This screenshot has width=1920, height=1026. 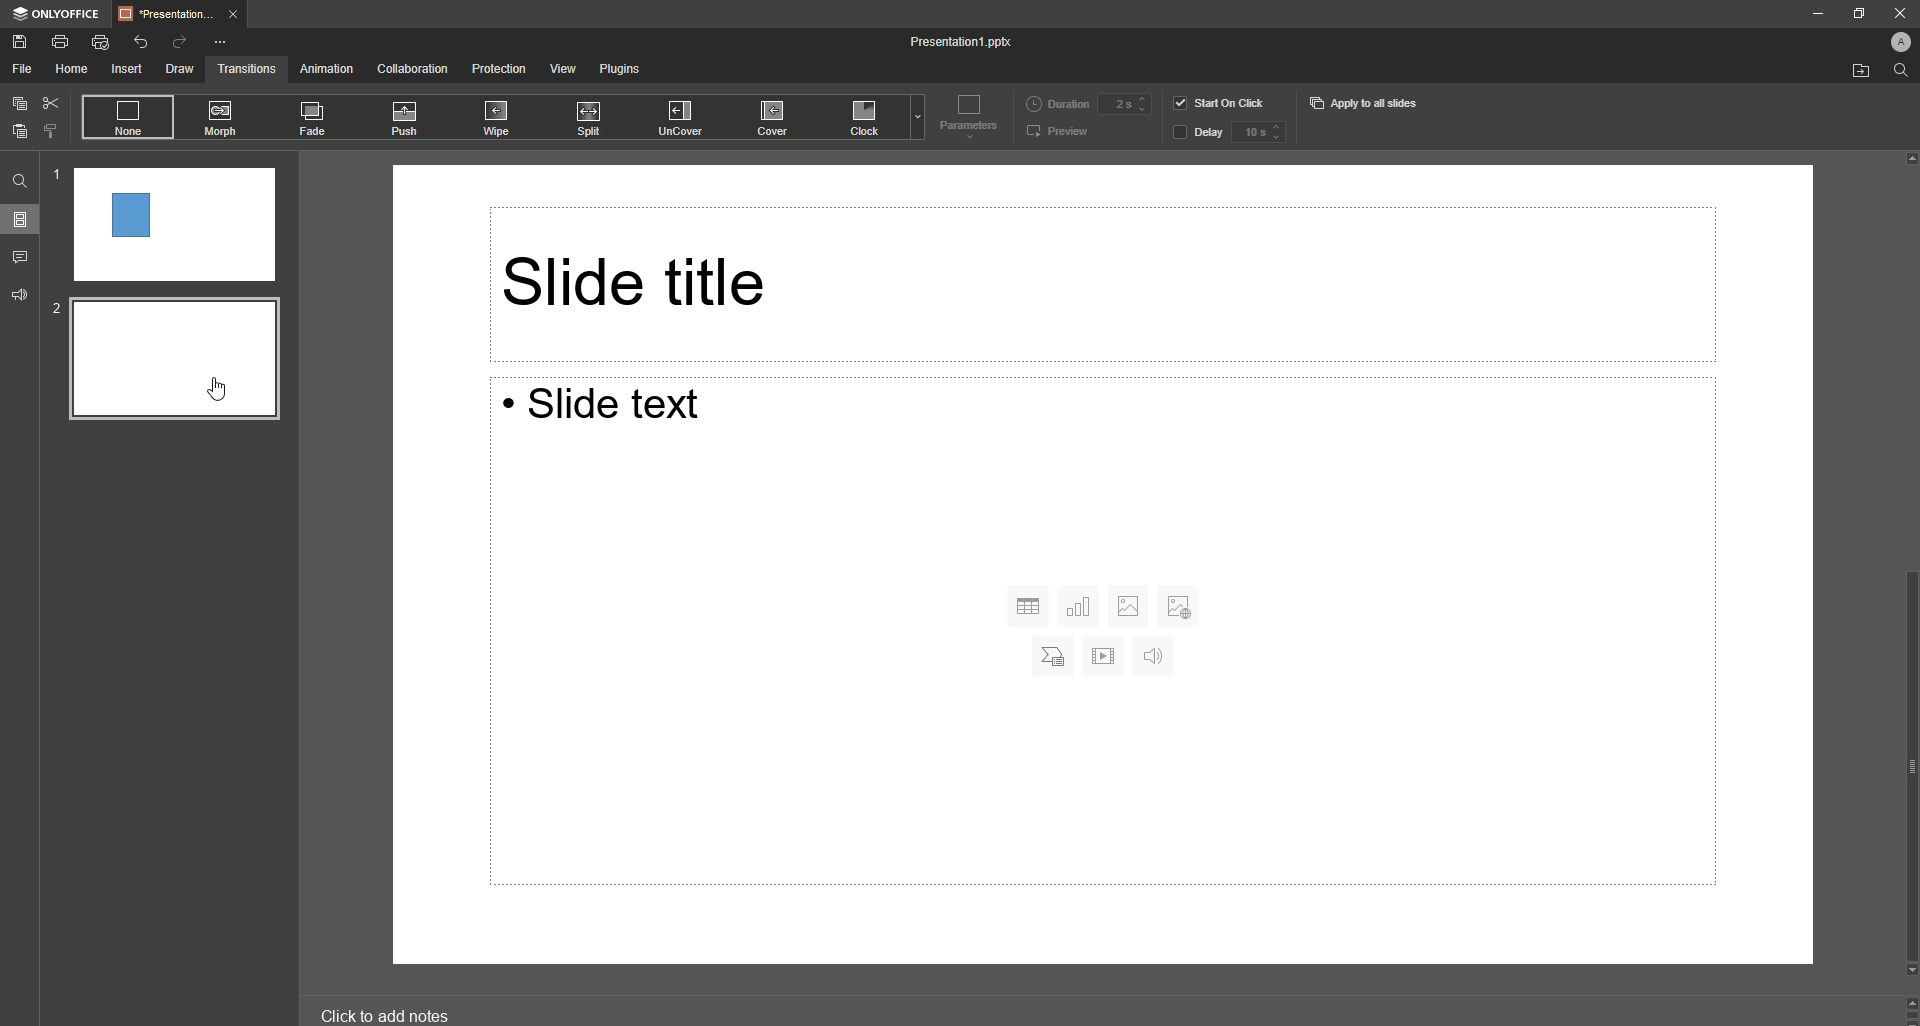 I want to click on Controls, so click(x=1908, y=1010).